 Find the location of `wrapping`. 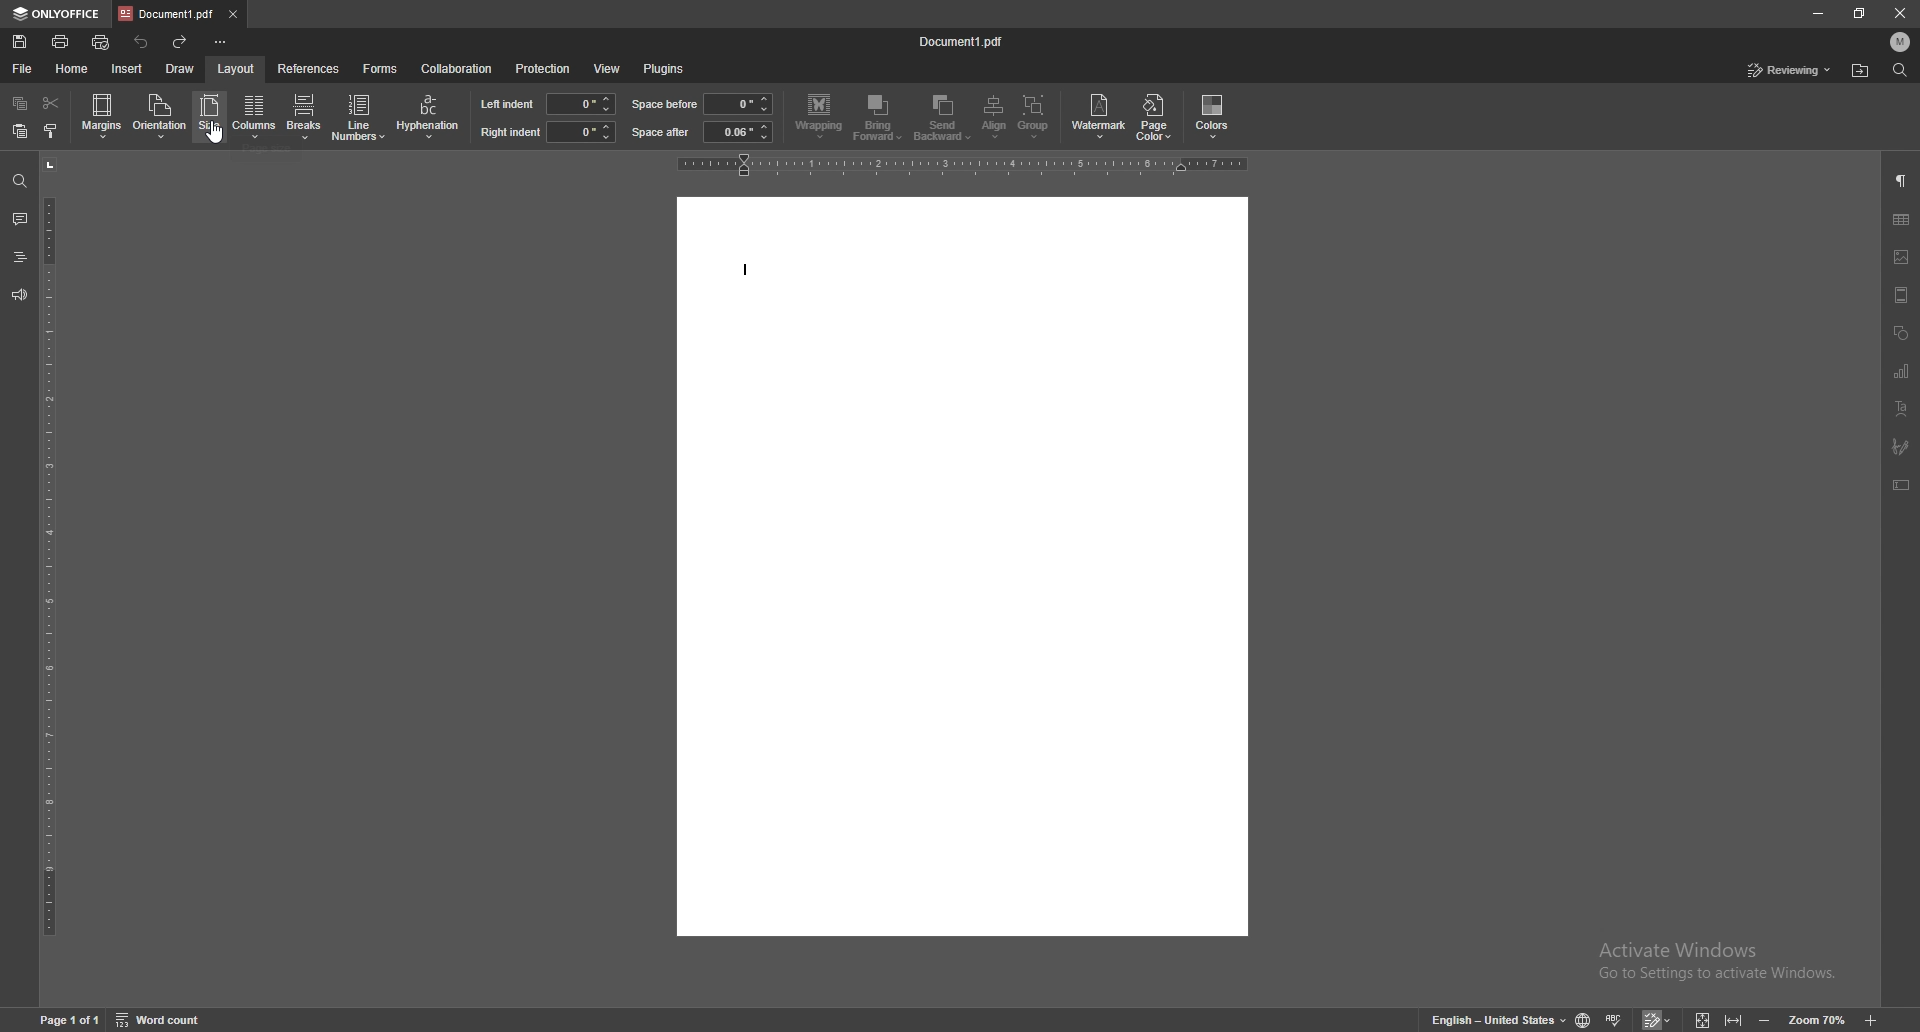

wrapping is located at coordinates (819, 116).